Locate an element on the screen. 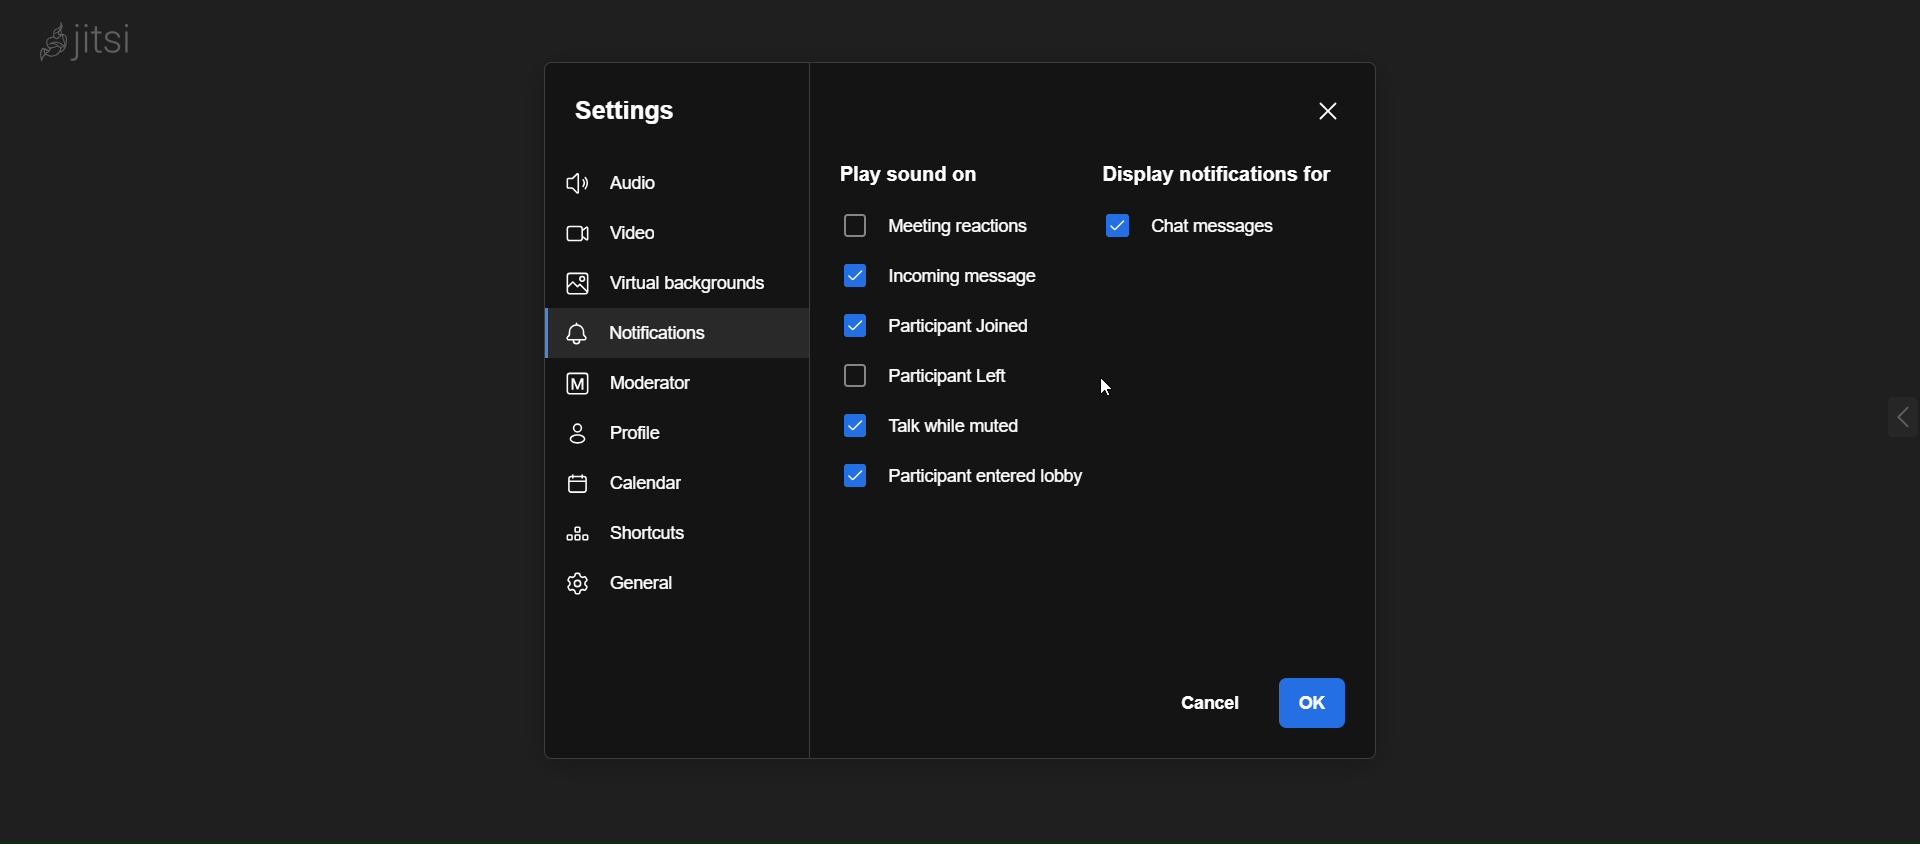 The width and height of the screenshot is (1920, 844). incoming message is located at coordinates (937, 278).